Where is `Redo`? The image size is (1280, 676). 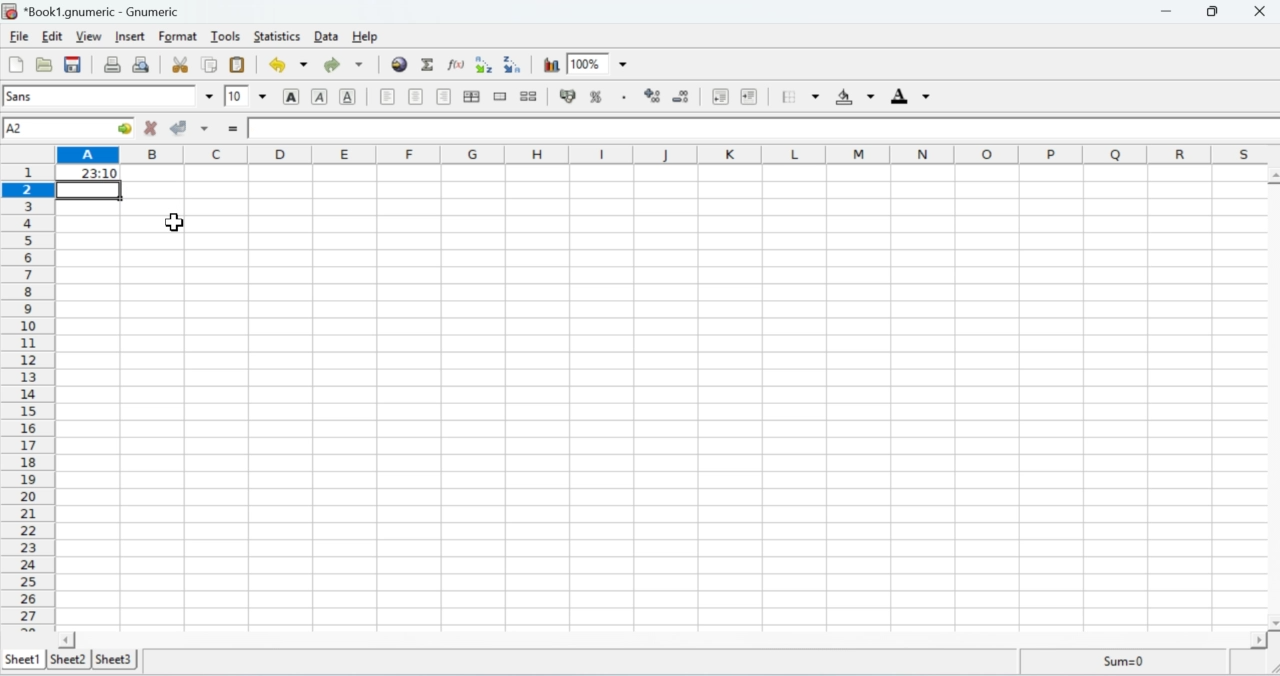
Redo is located at coordinates (342, 64).